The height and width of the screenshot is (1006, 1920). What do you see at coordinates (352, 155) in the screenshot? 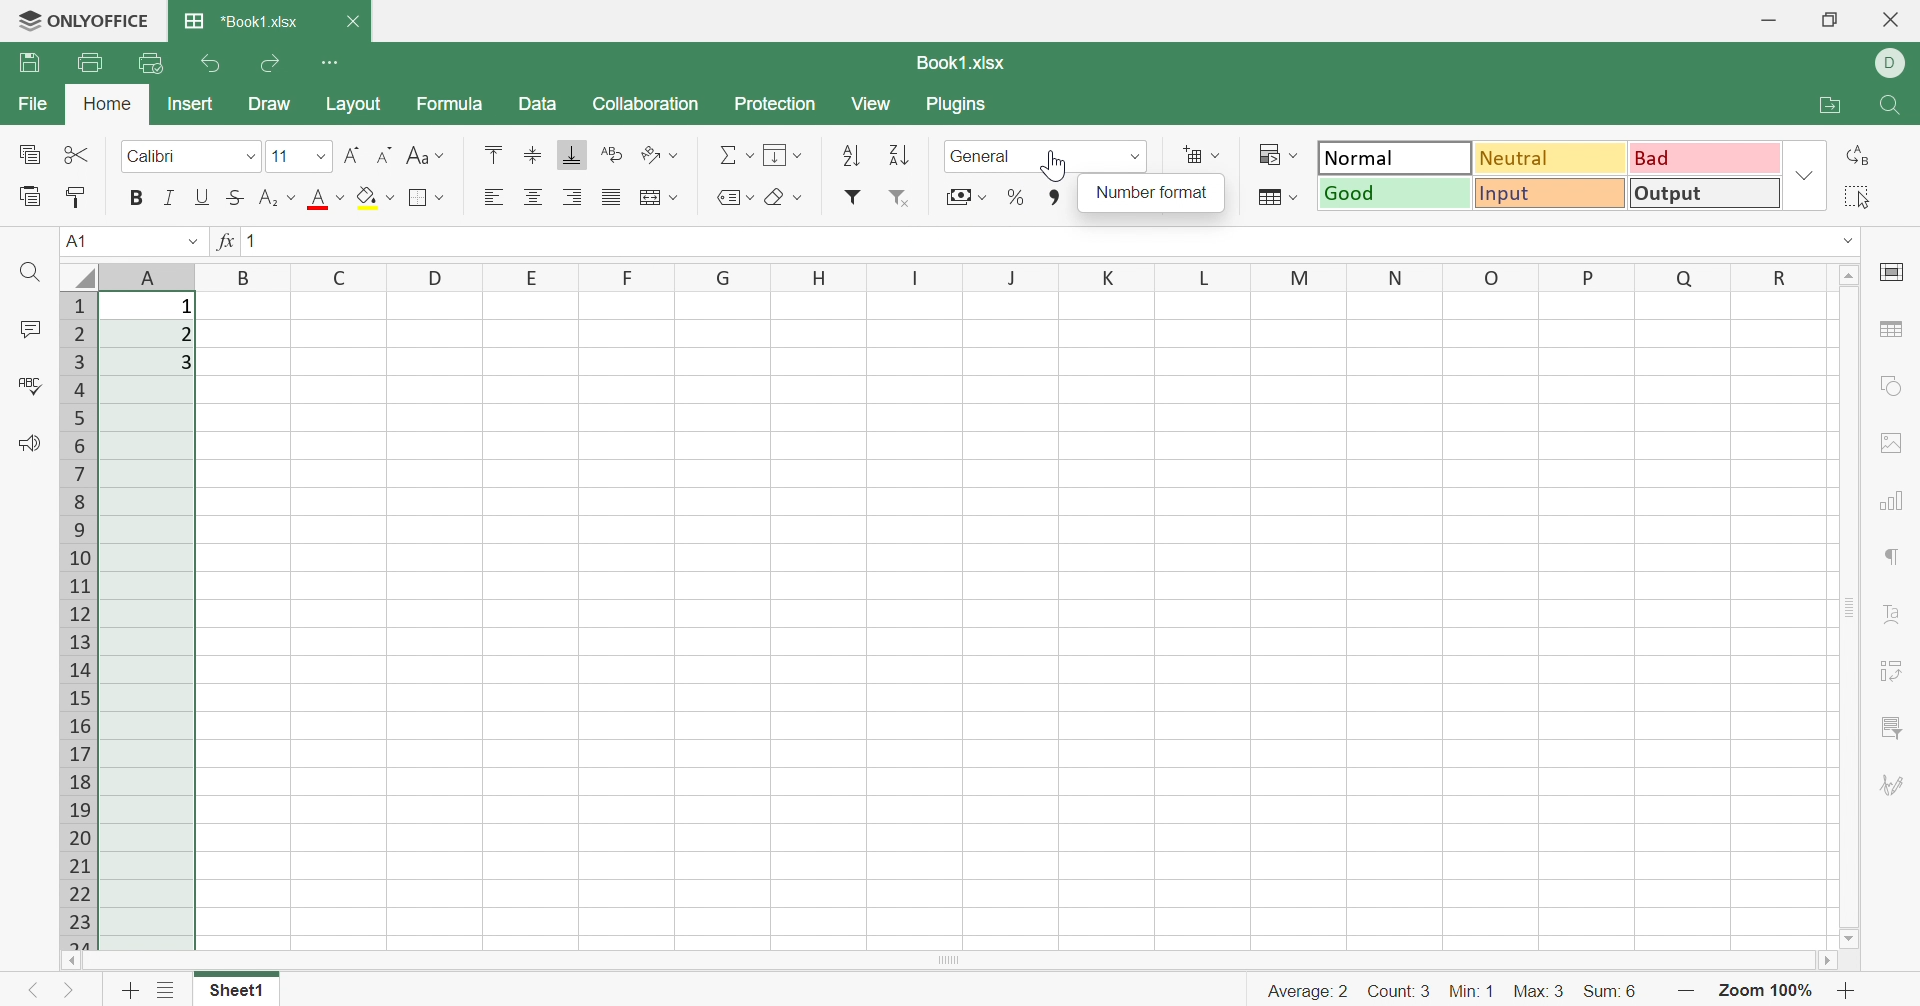
I see `Increment font size` at bounding box center [352, 155].